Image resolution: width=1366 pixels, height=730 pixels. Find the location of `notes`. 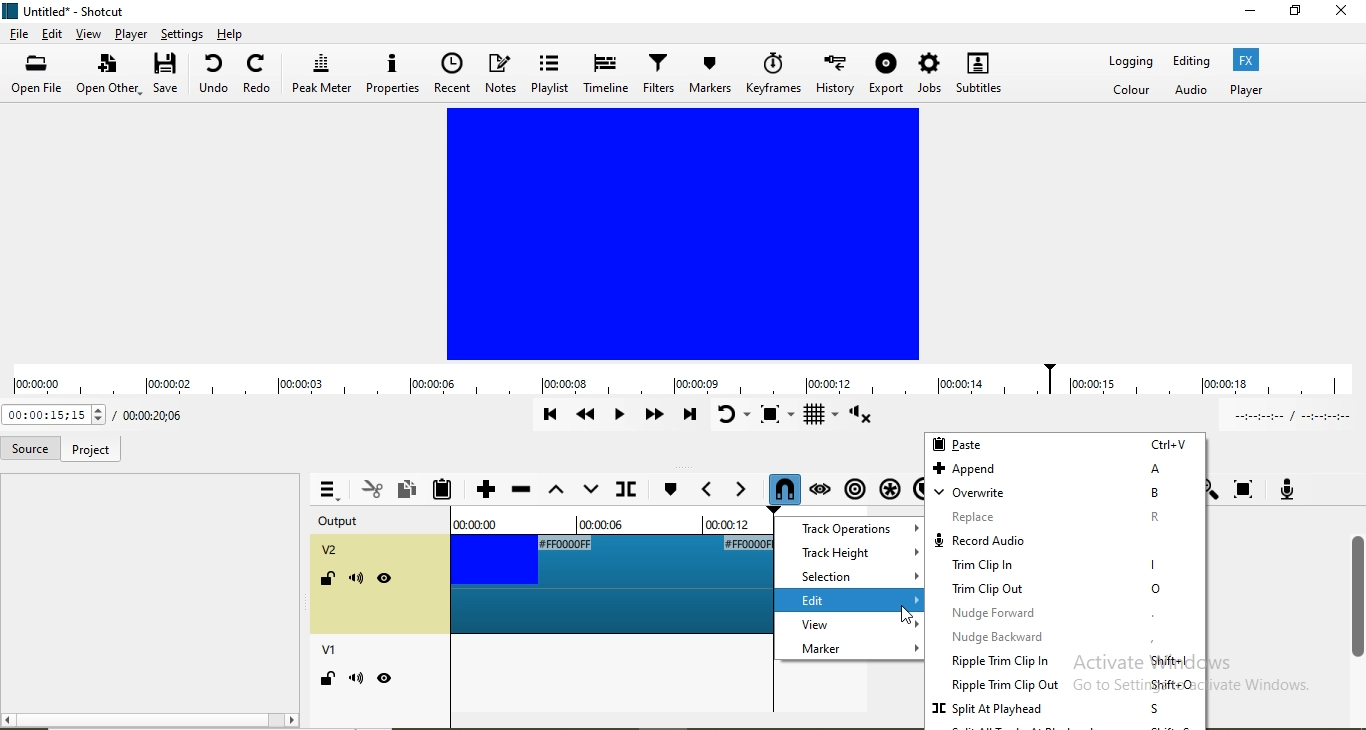

notes is located at coordinates (503, 75).